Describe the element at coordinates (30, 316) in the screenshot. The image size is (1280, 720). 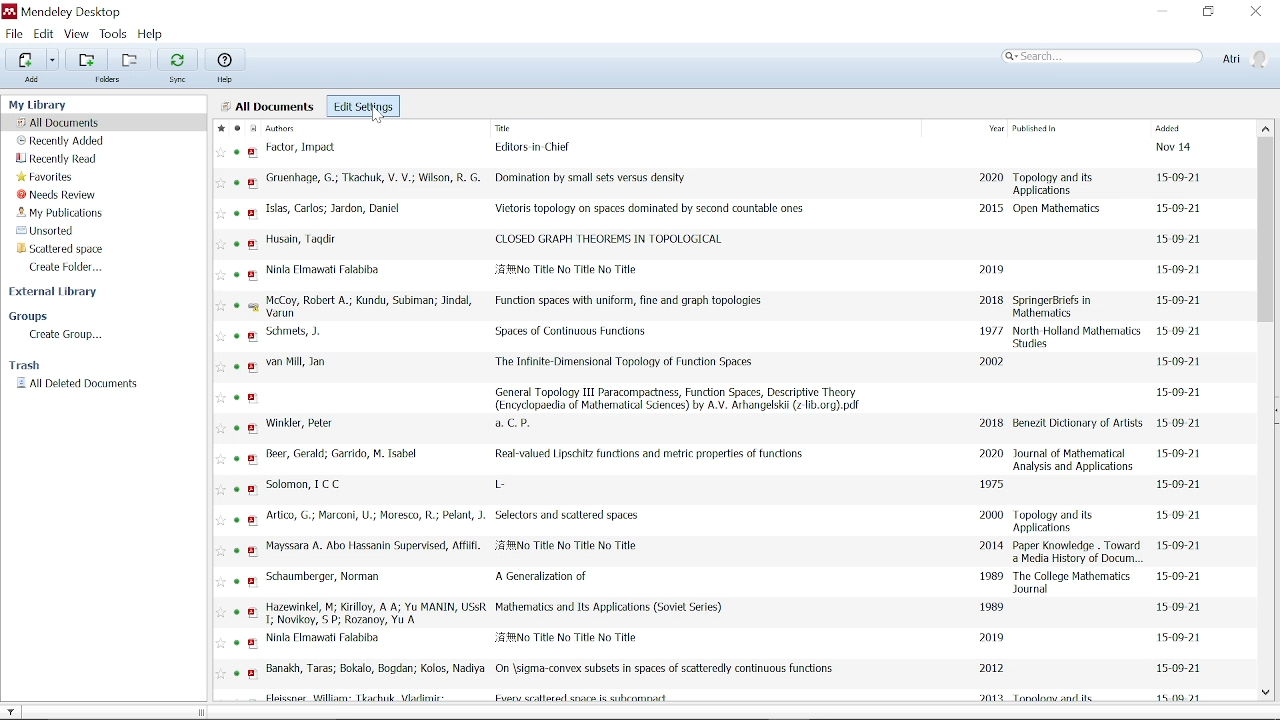
I see `Groups` at that location.